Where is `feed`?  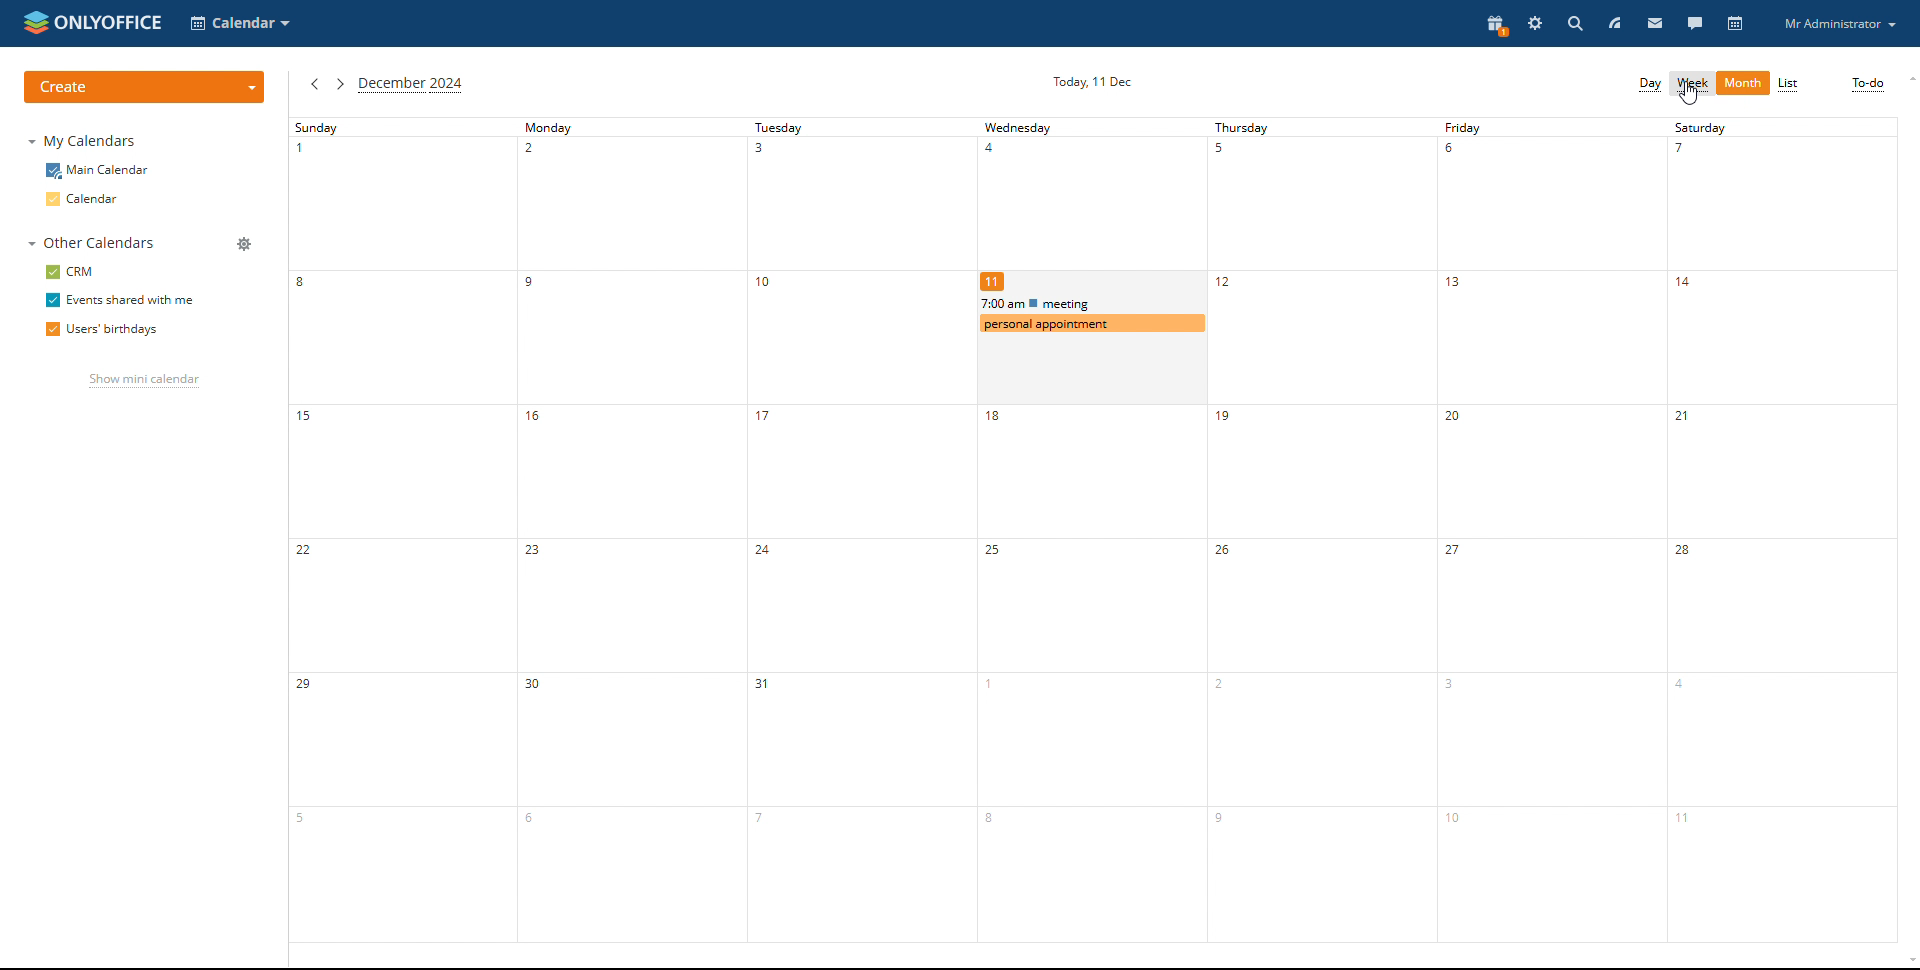 feed is located at coordinates (1614, 22).